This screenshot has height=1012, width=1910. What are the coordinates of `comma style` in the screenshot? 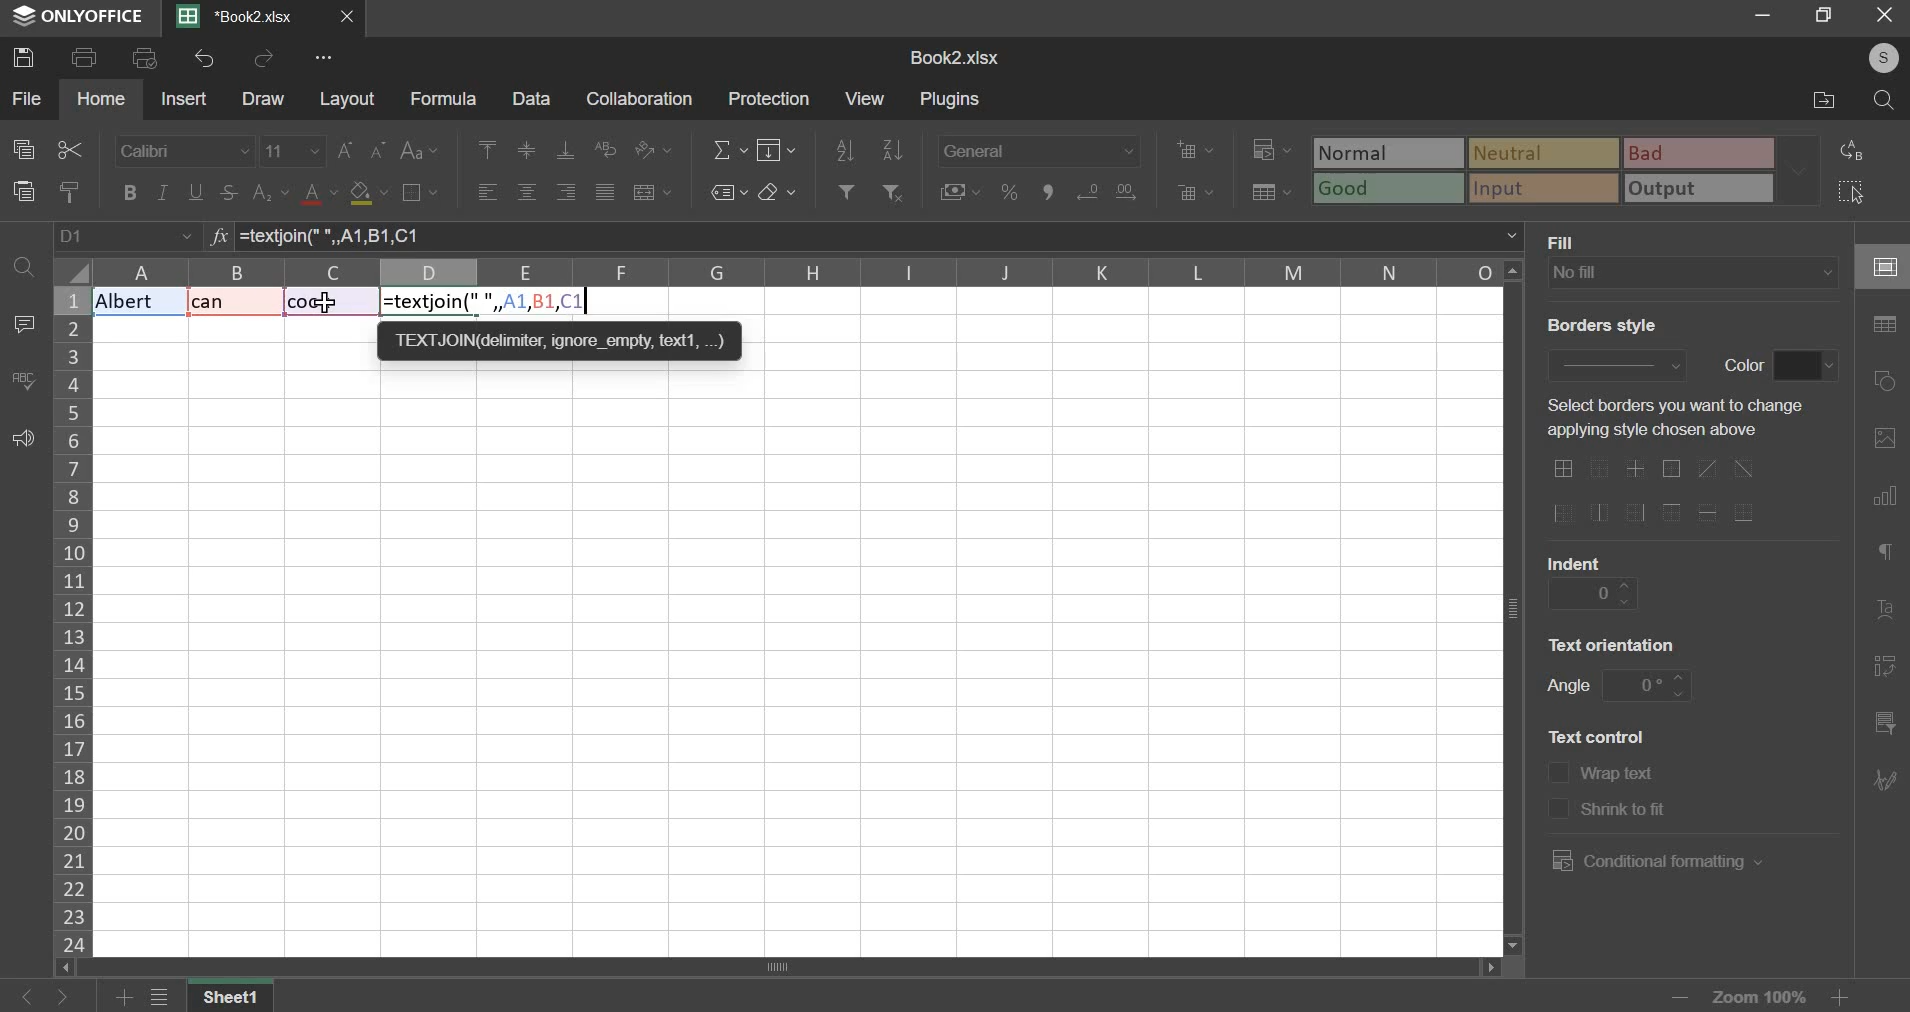 It's located at (1052, 192).